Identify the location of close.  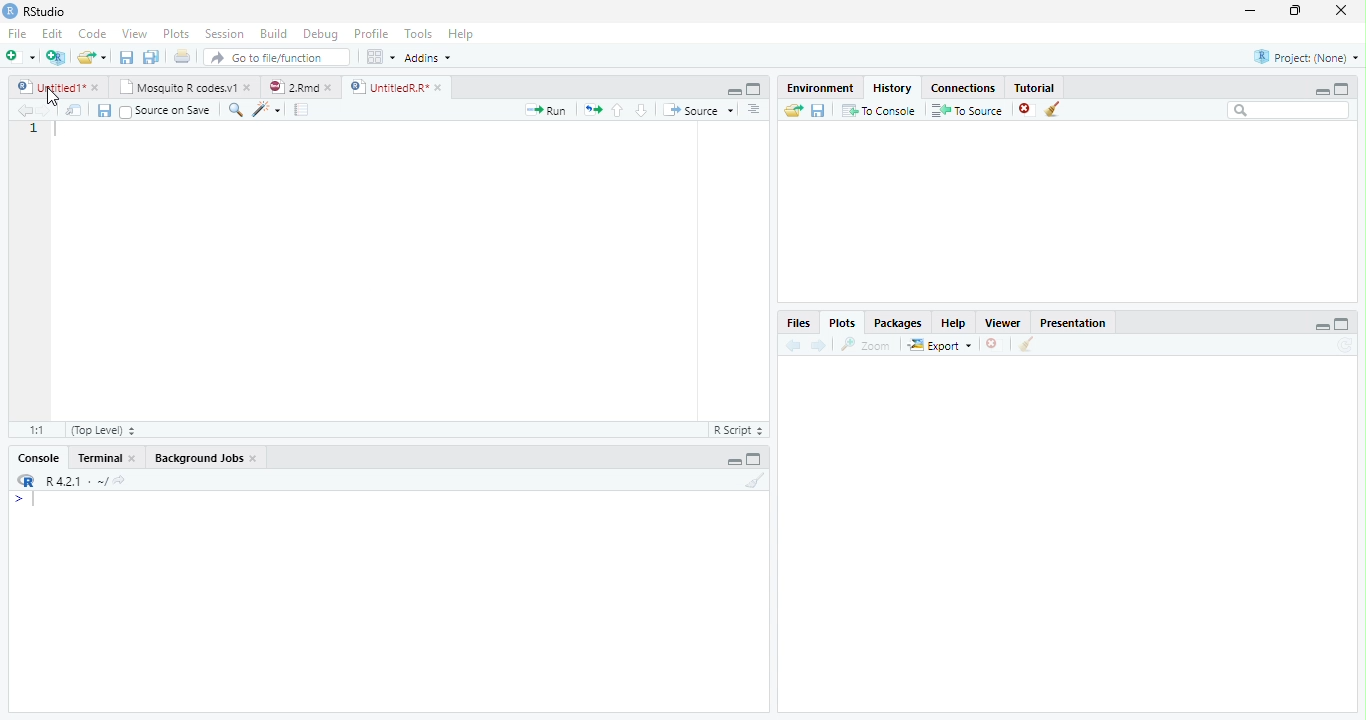
(256, 460).